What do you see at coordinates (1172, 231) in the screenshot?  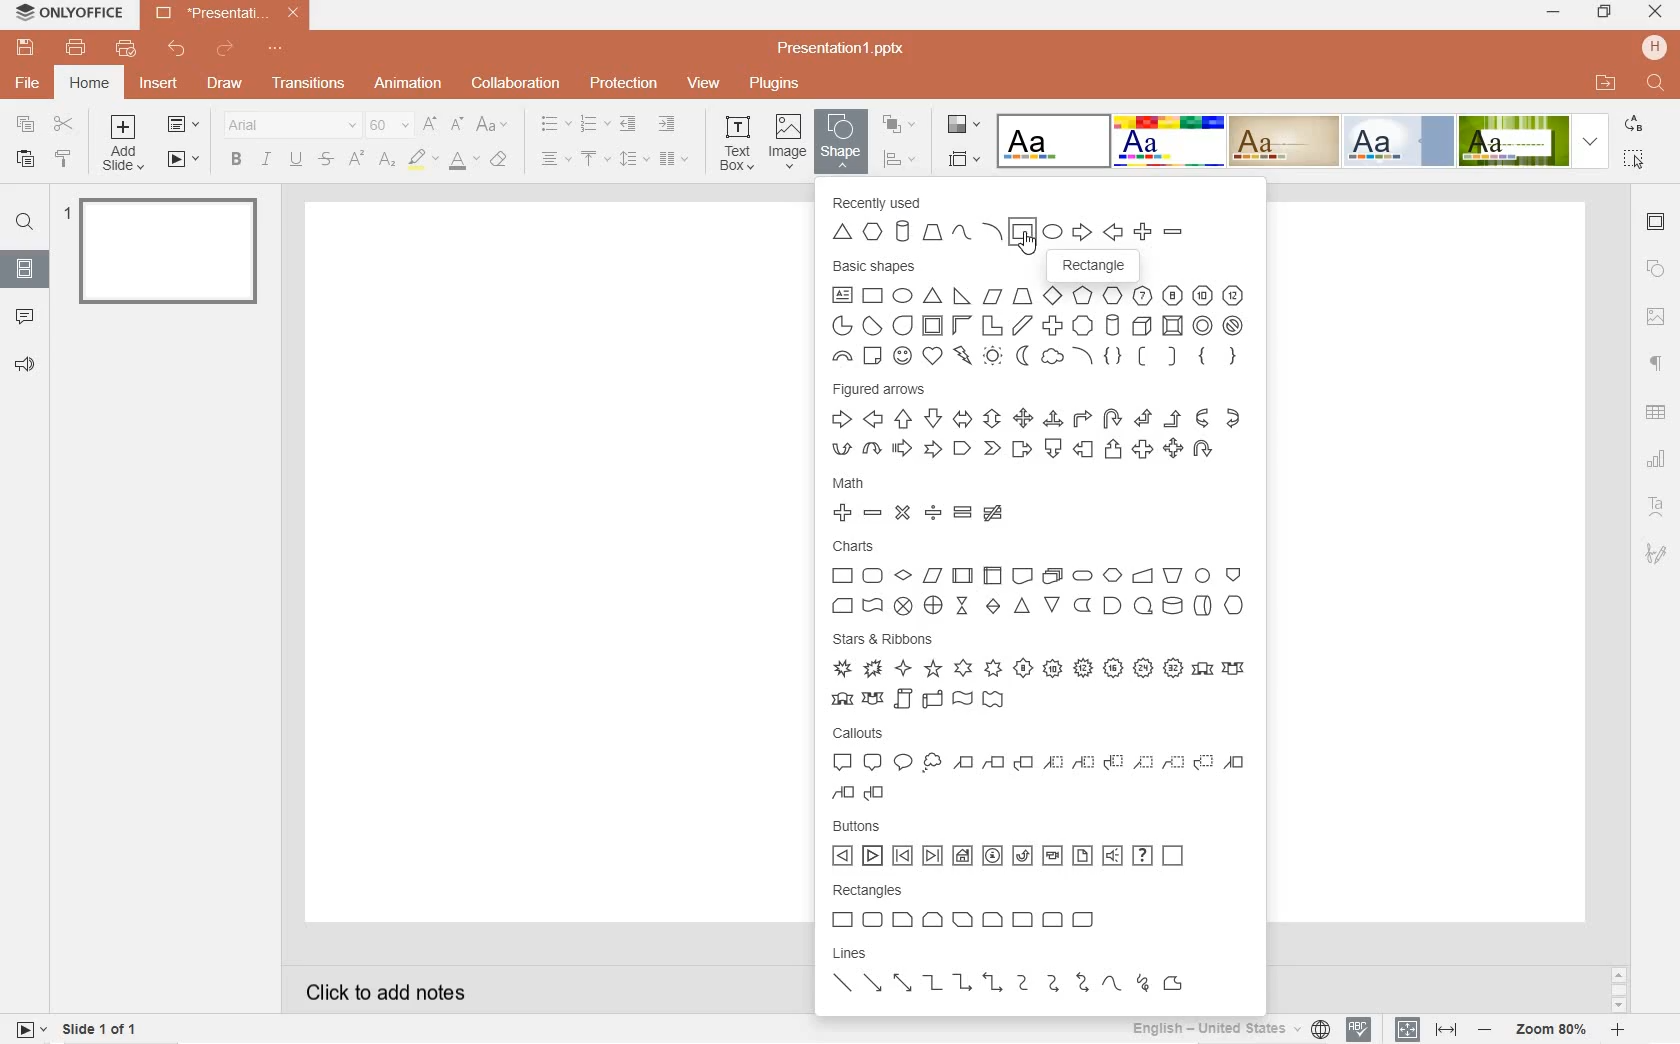 I see `Minus` at bounding box center [1172, 231].